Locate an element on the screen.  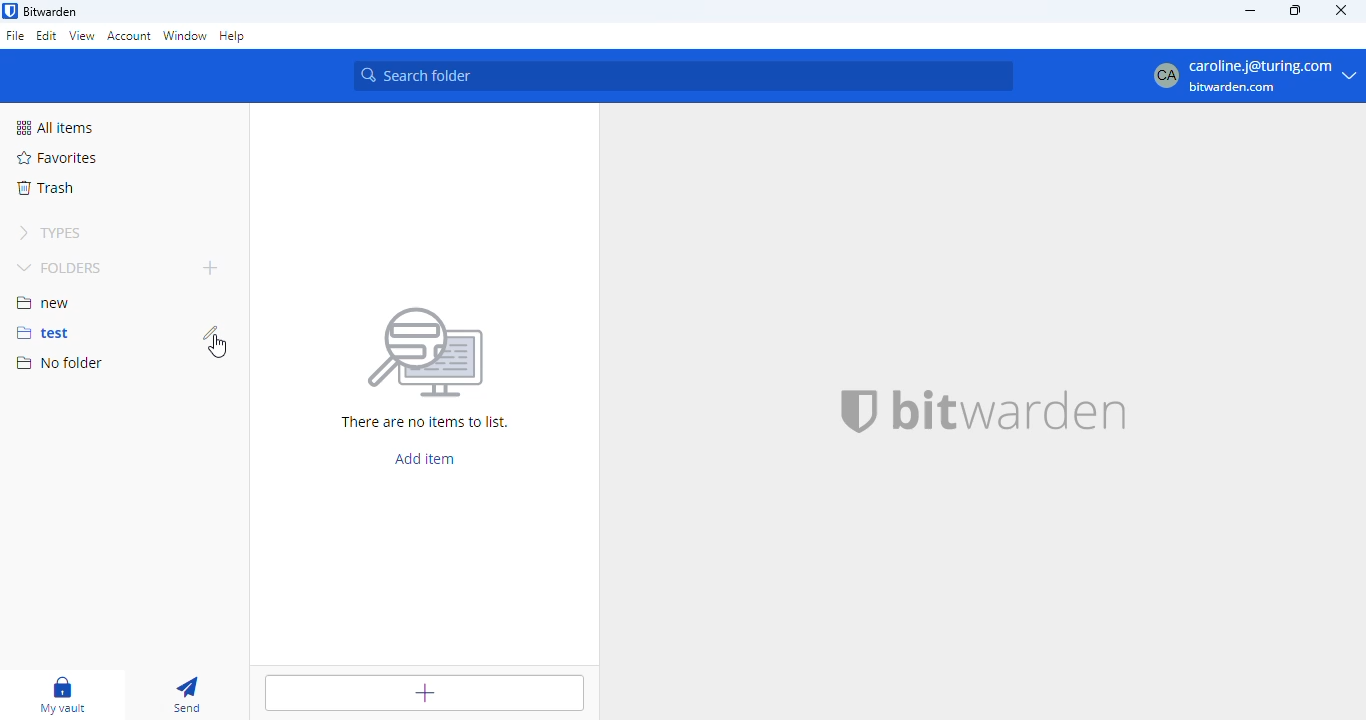
view is located at coordinates (82, 36).